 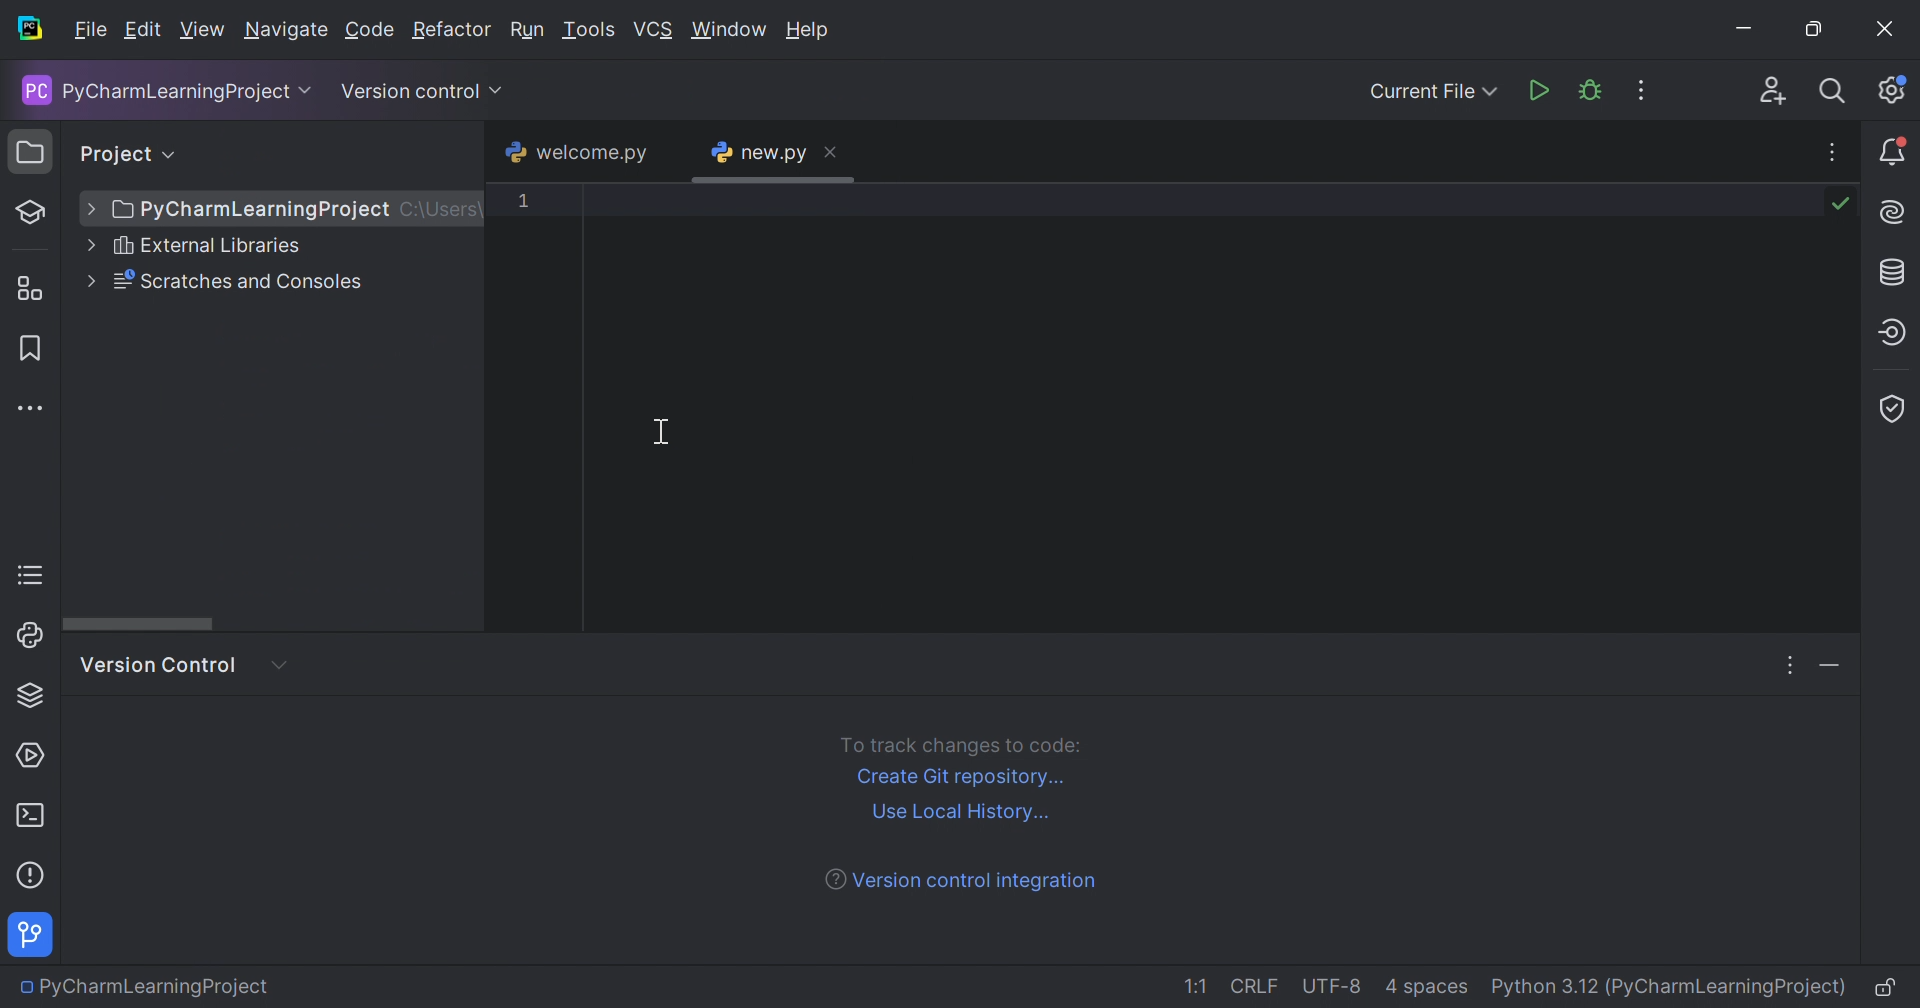 I want to click on More tool windows, so click(x=29, y=408).